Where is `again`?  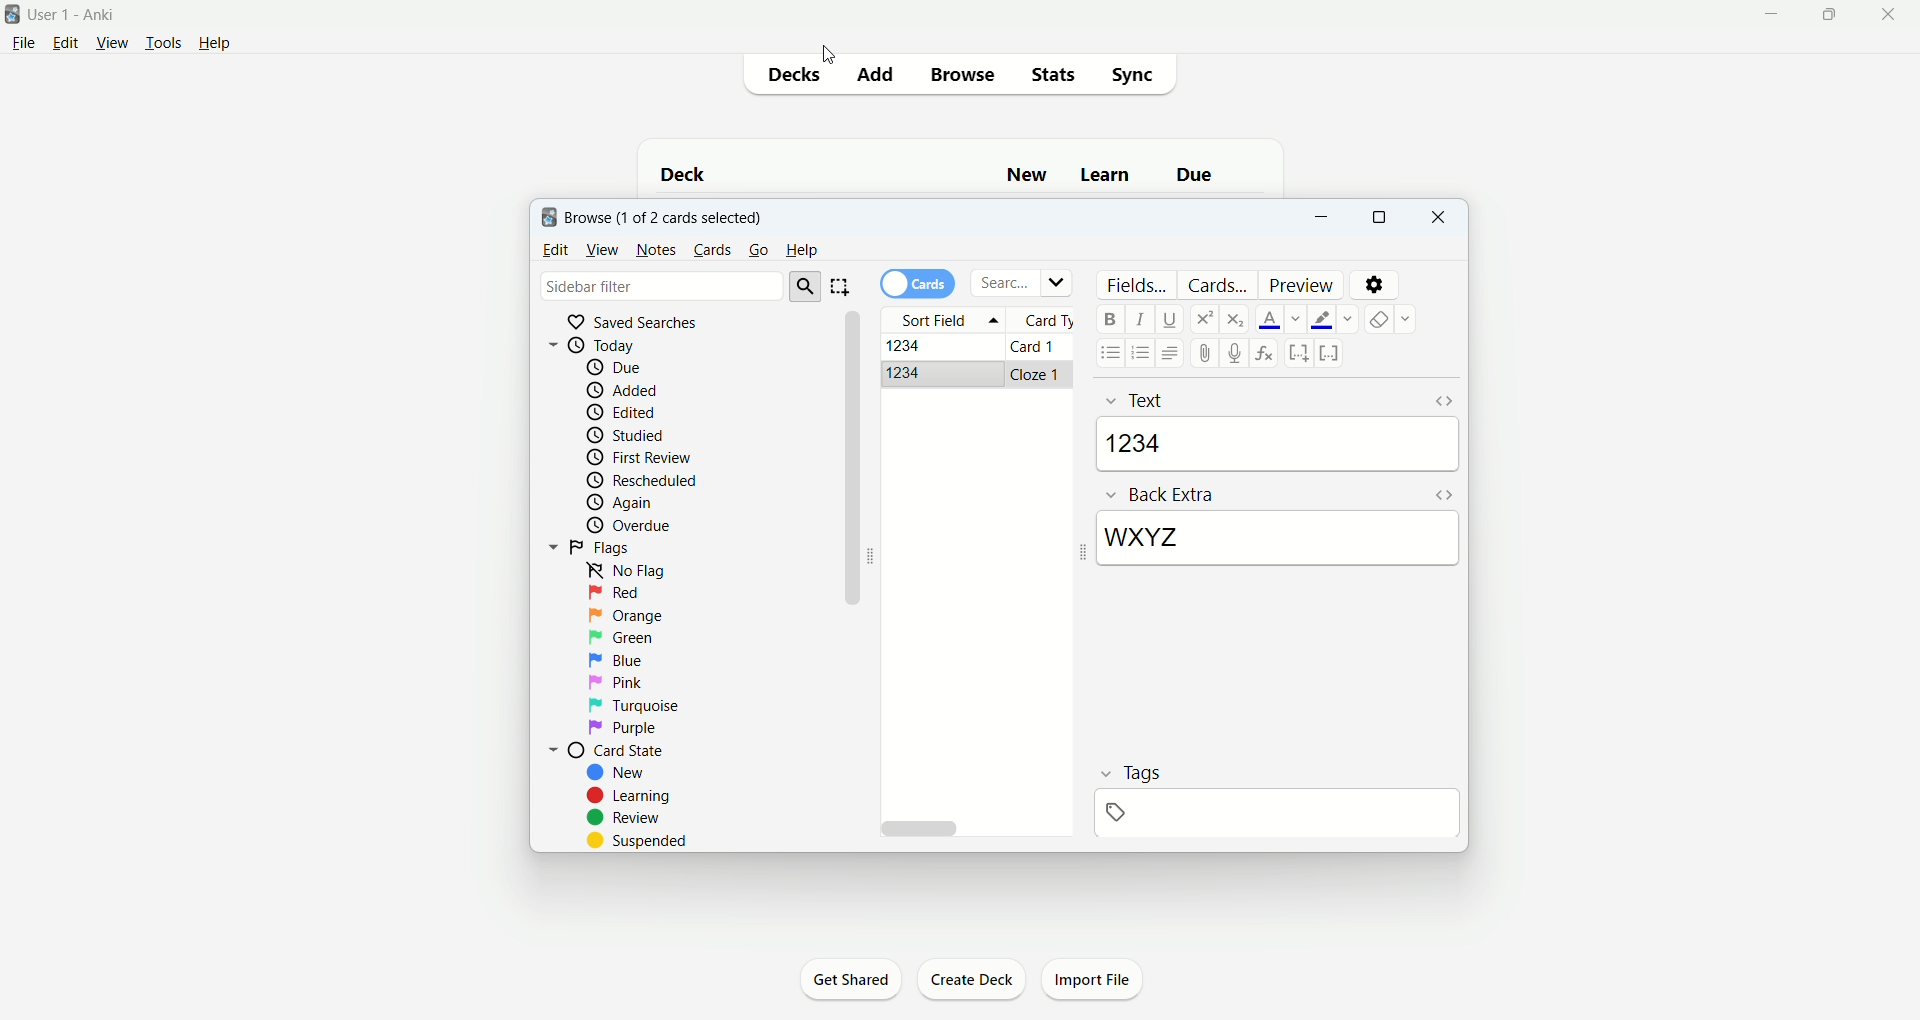
again is located at coordinates (619, 502).